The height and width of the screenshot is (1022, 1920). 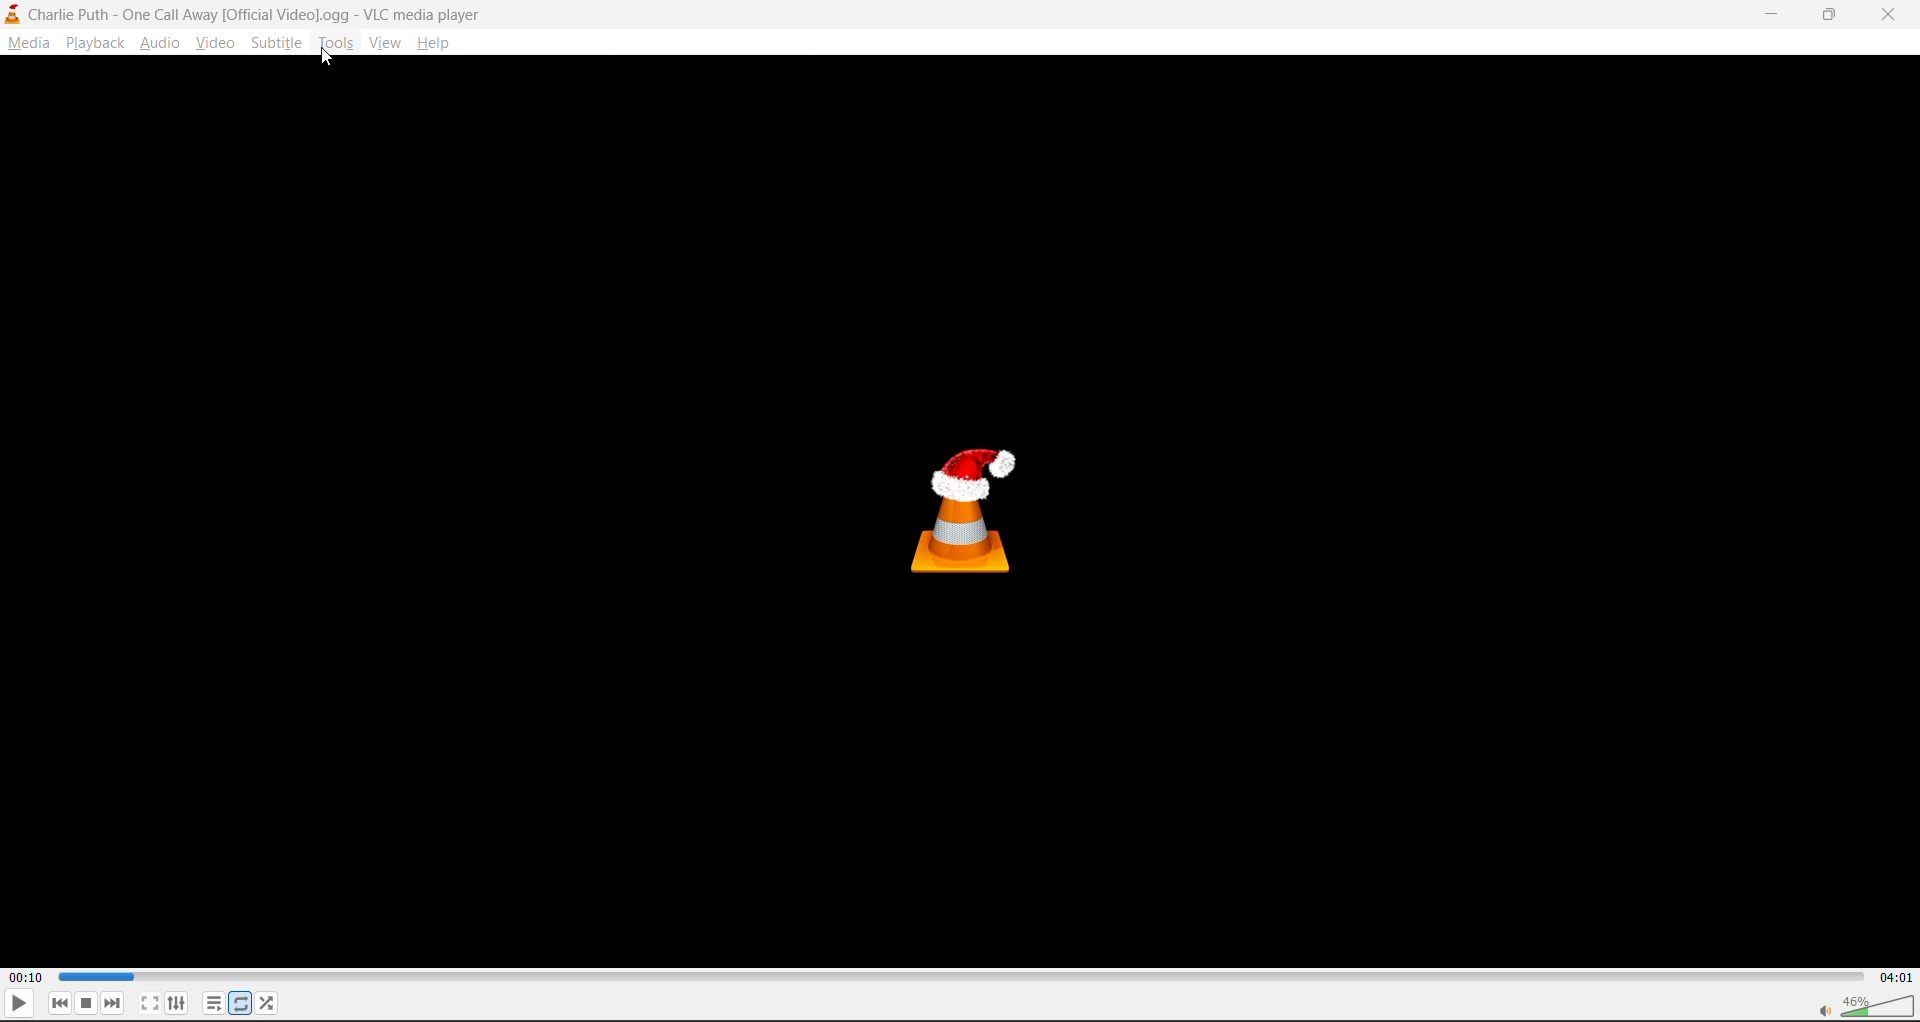 I want to click on minimize, so click(x=1767, y=13).